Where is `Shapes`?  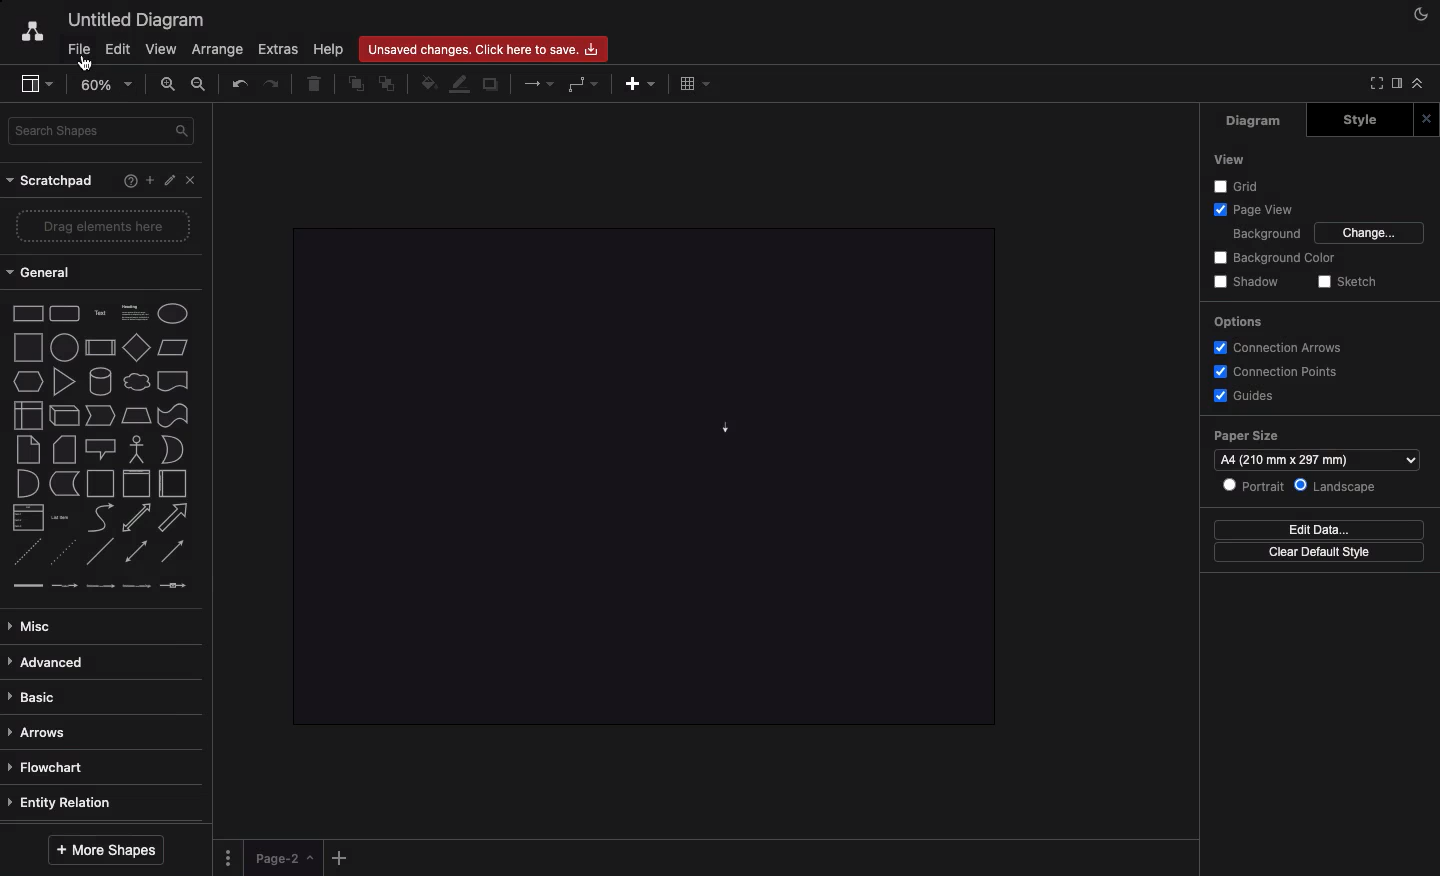 Shapes is located at coordinates (102, 448).